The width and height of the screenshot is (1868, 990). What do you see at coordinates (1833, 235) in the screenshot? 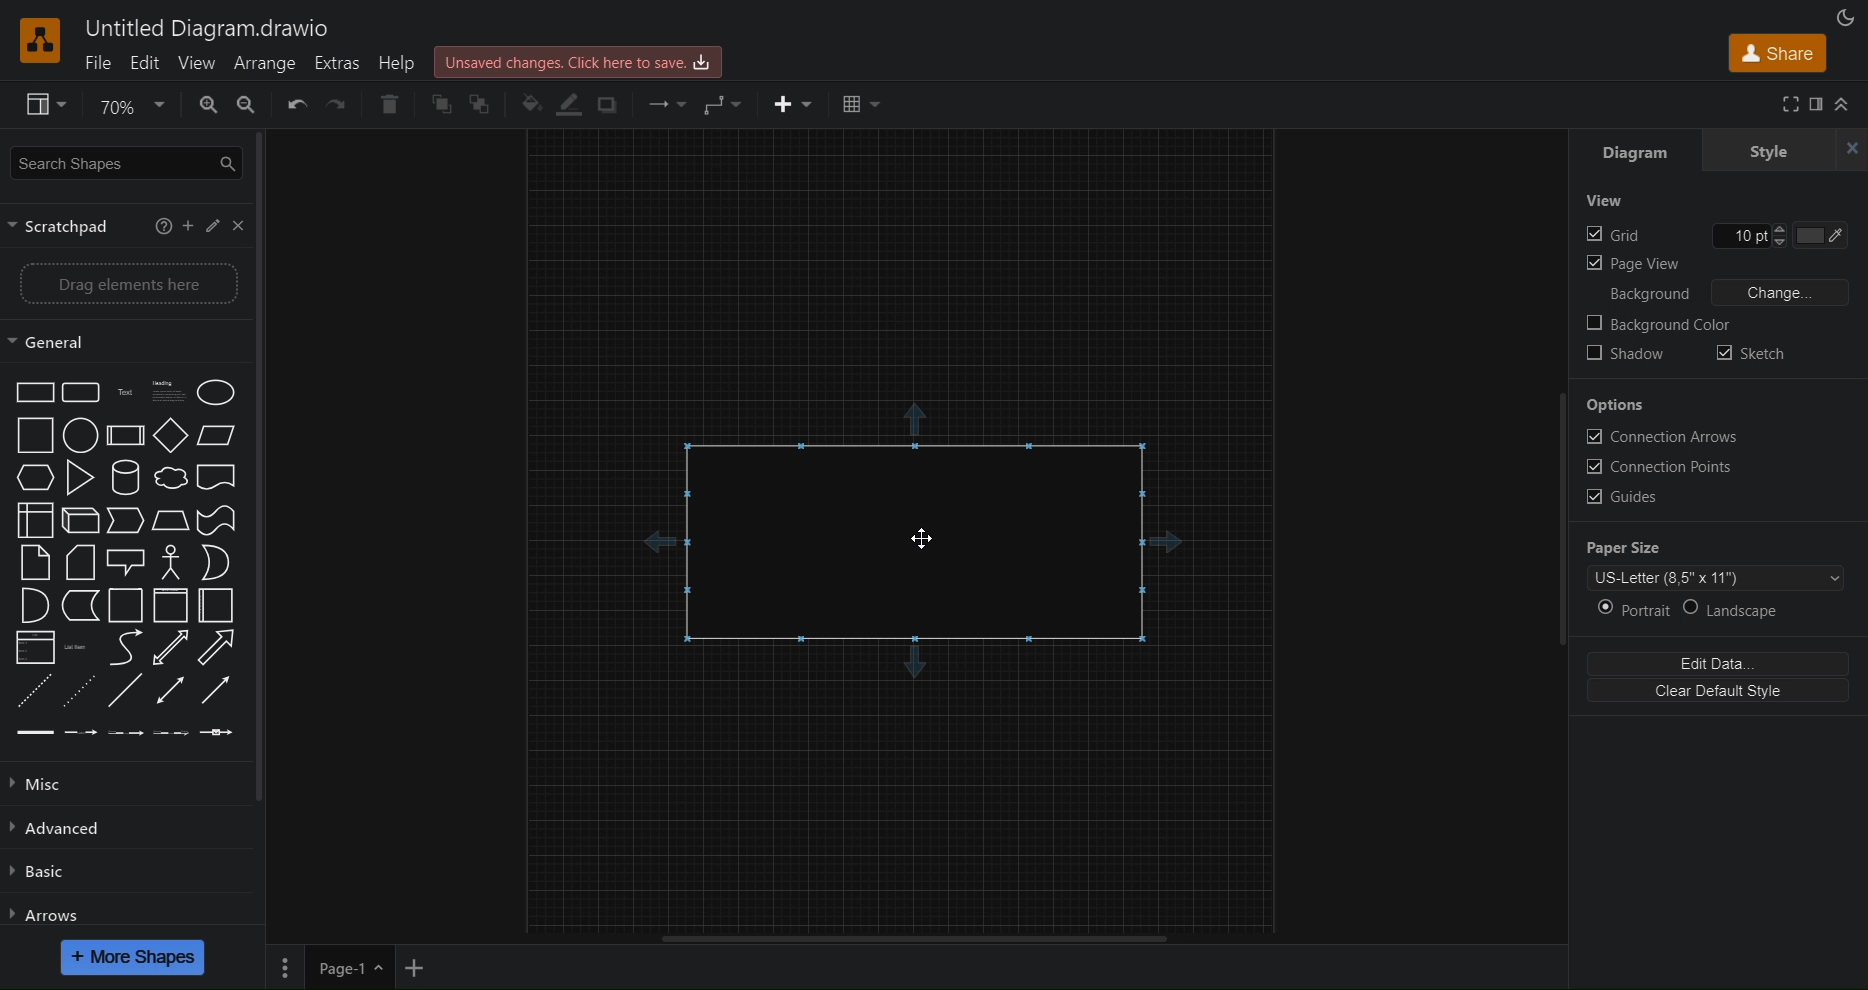
I see `Grid Color` at bounding box center [1833, 235].